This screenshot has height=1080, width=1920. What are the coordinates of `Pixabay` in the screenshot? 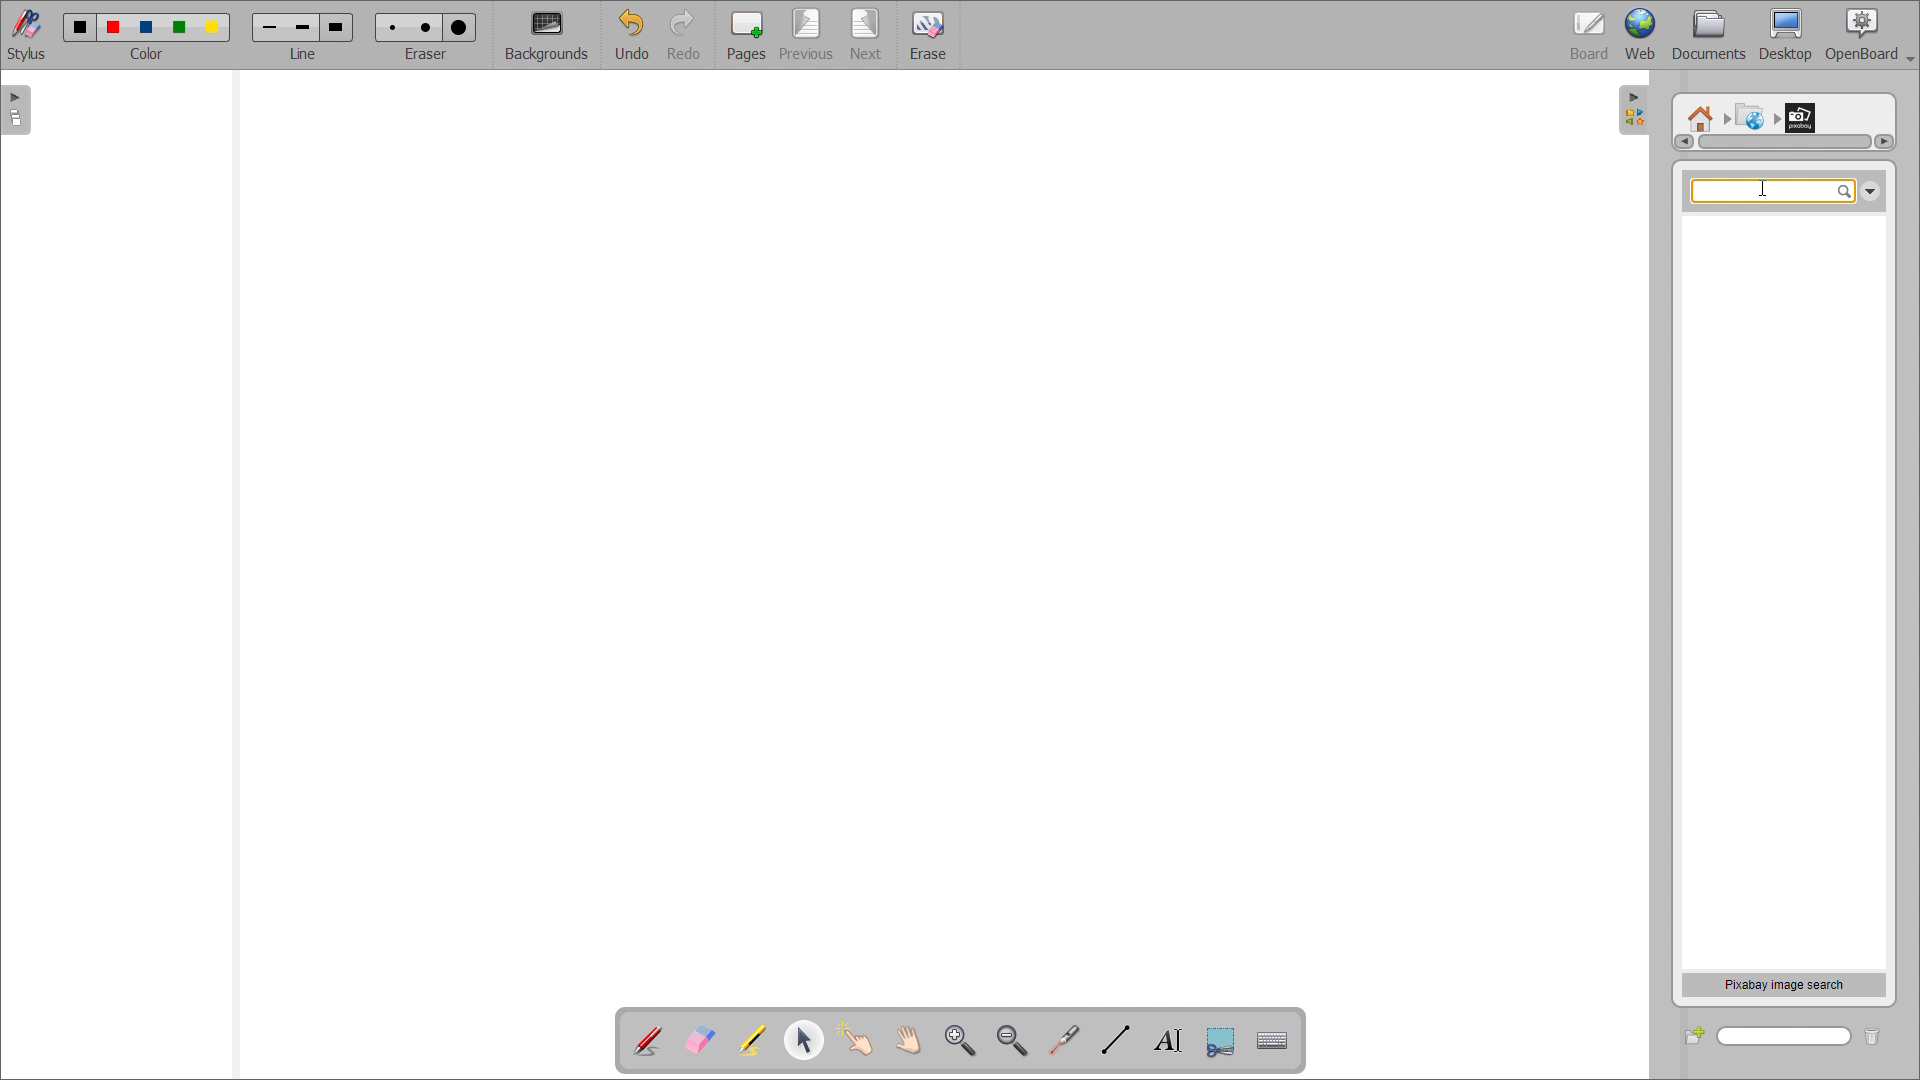 It's located at (1805, 113).